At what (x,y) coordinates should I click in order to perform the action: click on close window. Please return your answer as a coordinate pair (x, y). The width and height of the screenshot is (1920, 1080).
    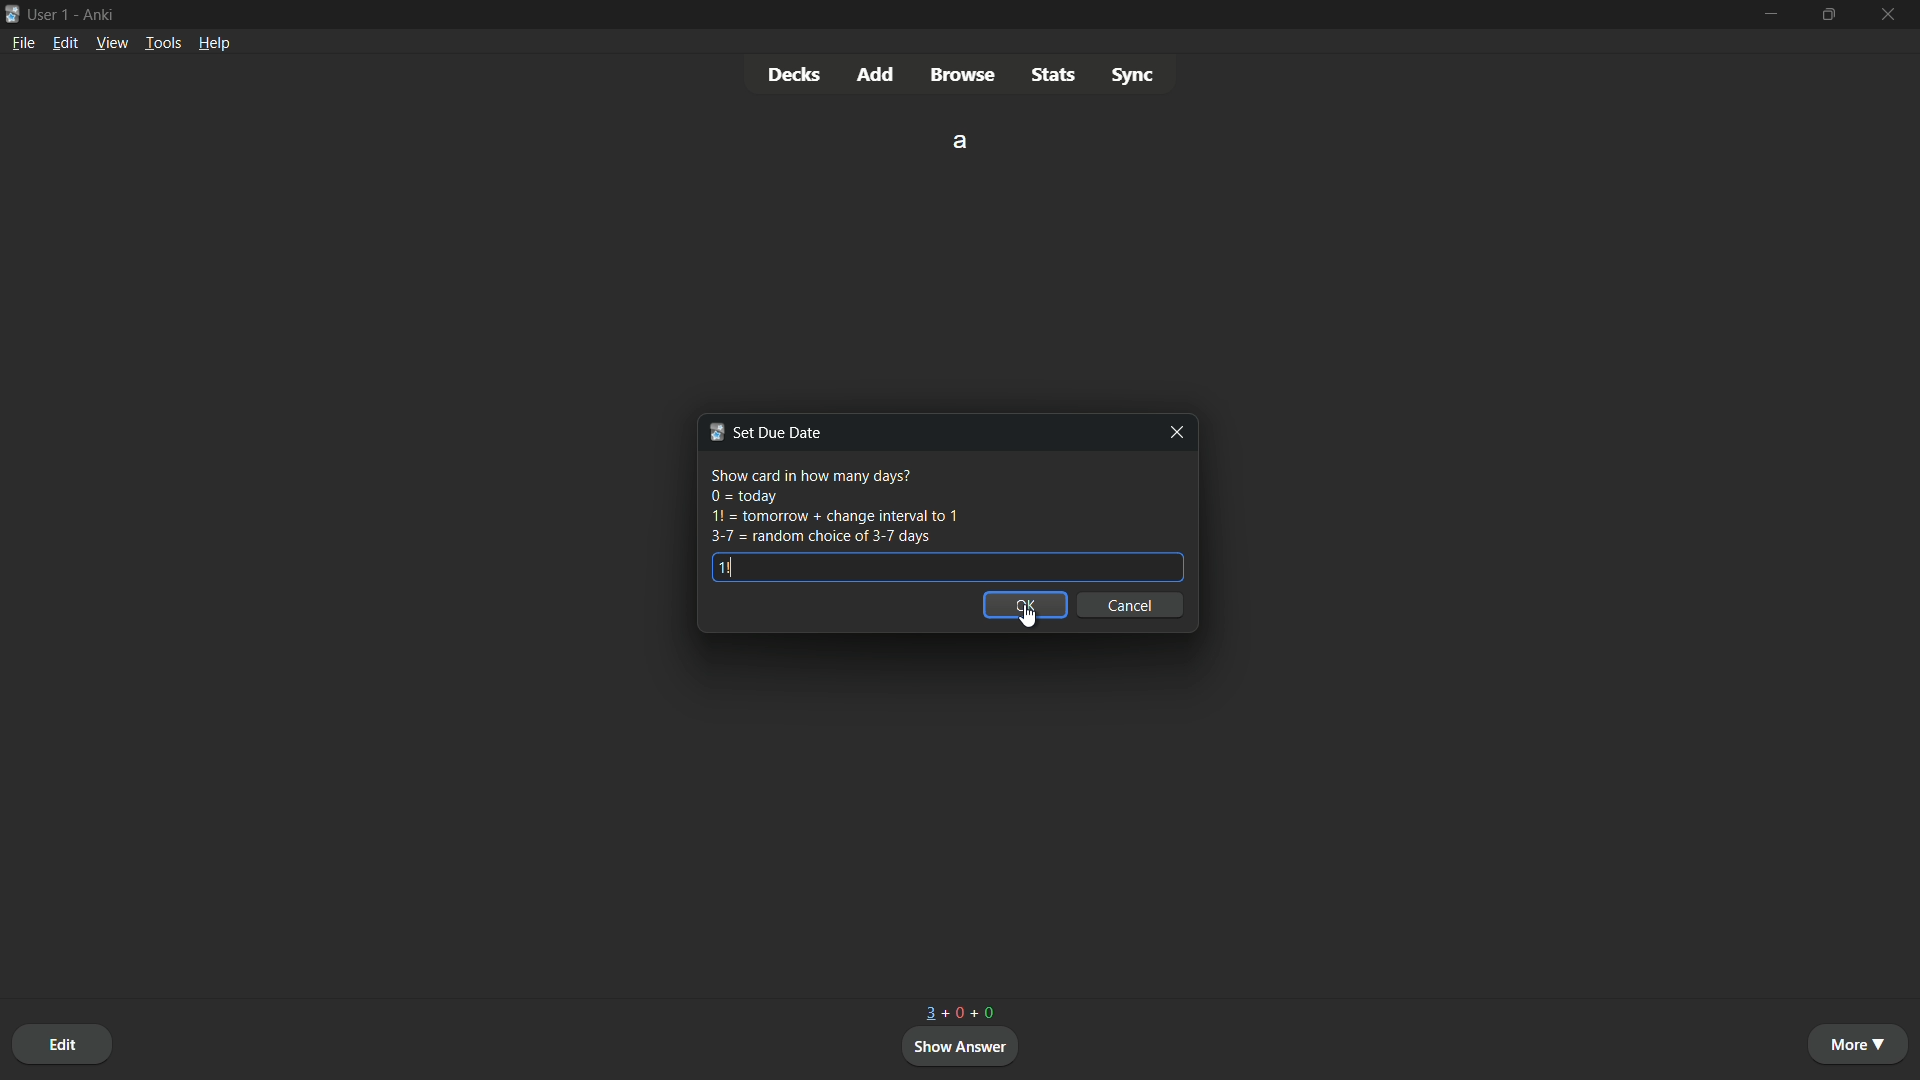
    Looking at the image, I should click on (1173, 432).